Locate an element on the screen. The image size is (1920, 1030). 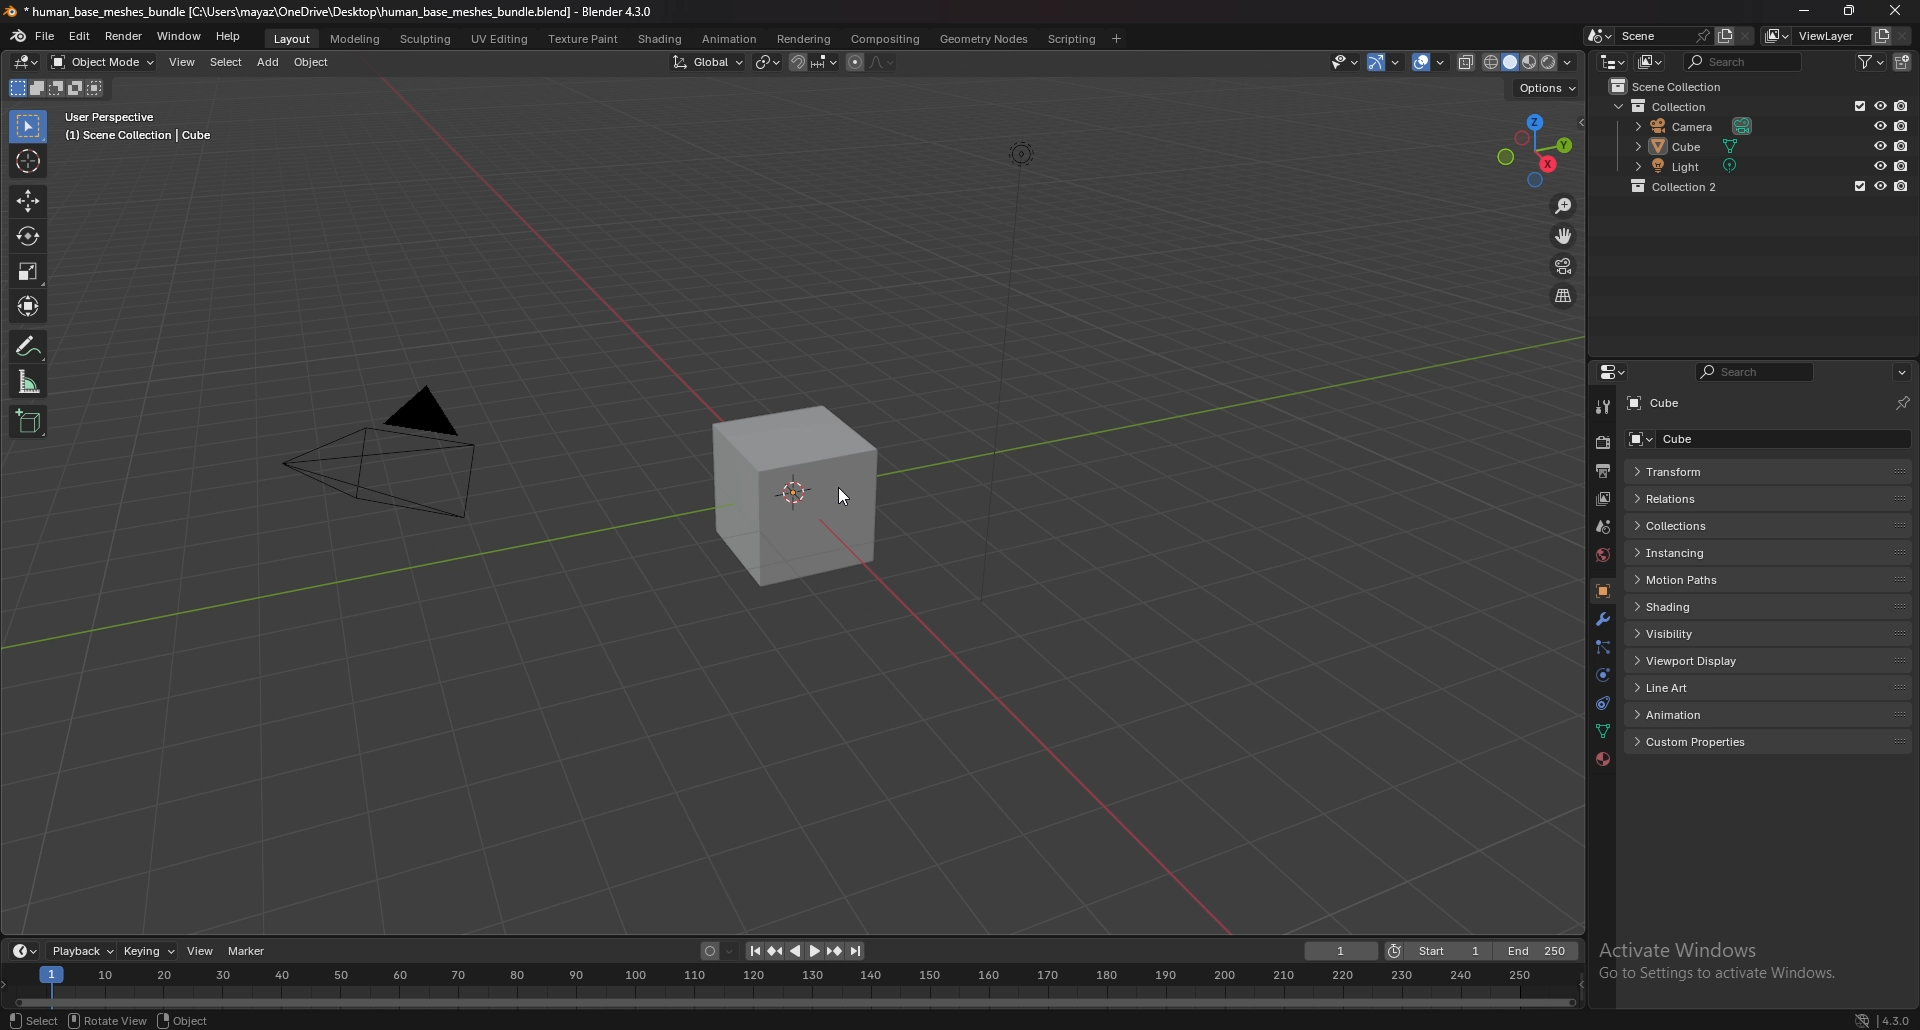
collection is located at coordinates (1670, 105).